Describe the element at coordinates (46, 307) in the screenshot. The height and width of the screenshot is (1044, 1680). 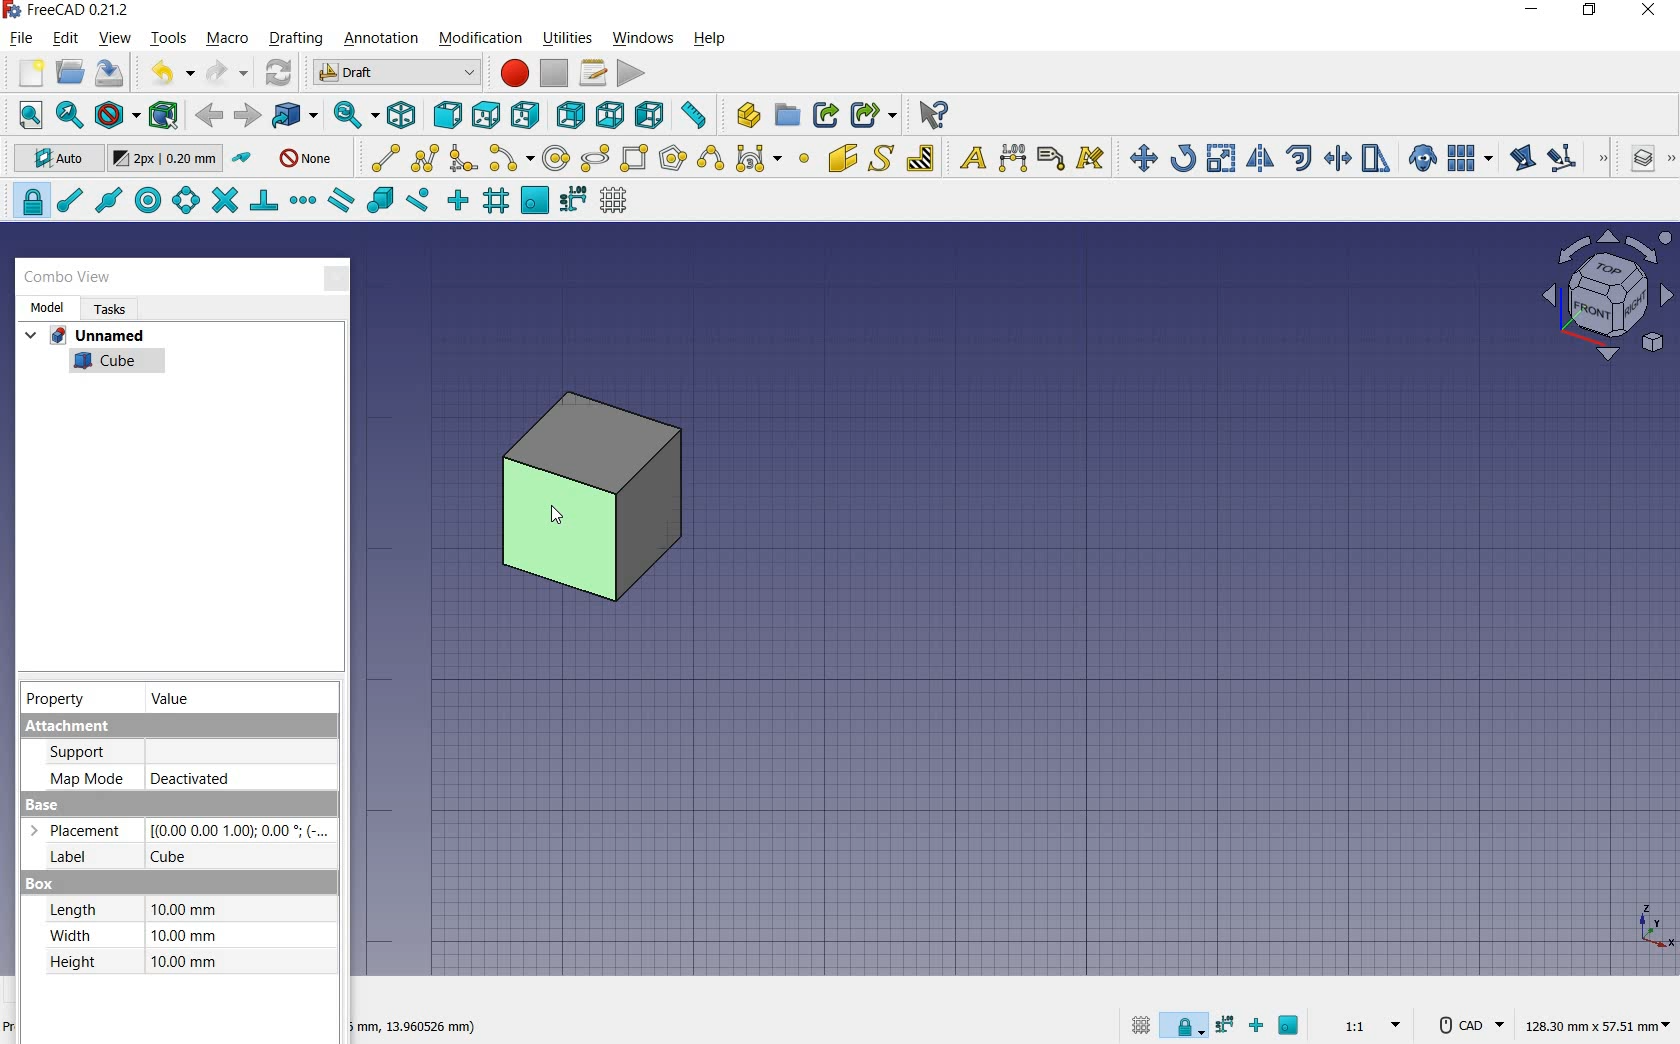
I see `model` at that location.